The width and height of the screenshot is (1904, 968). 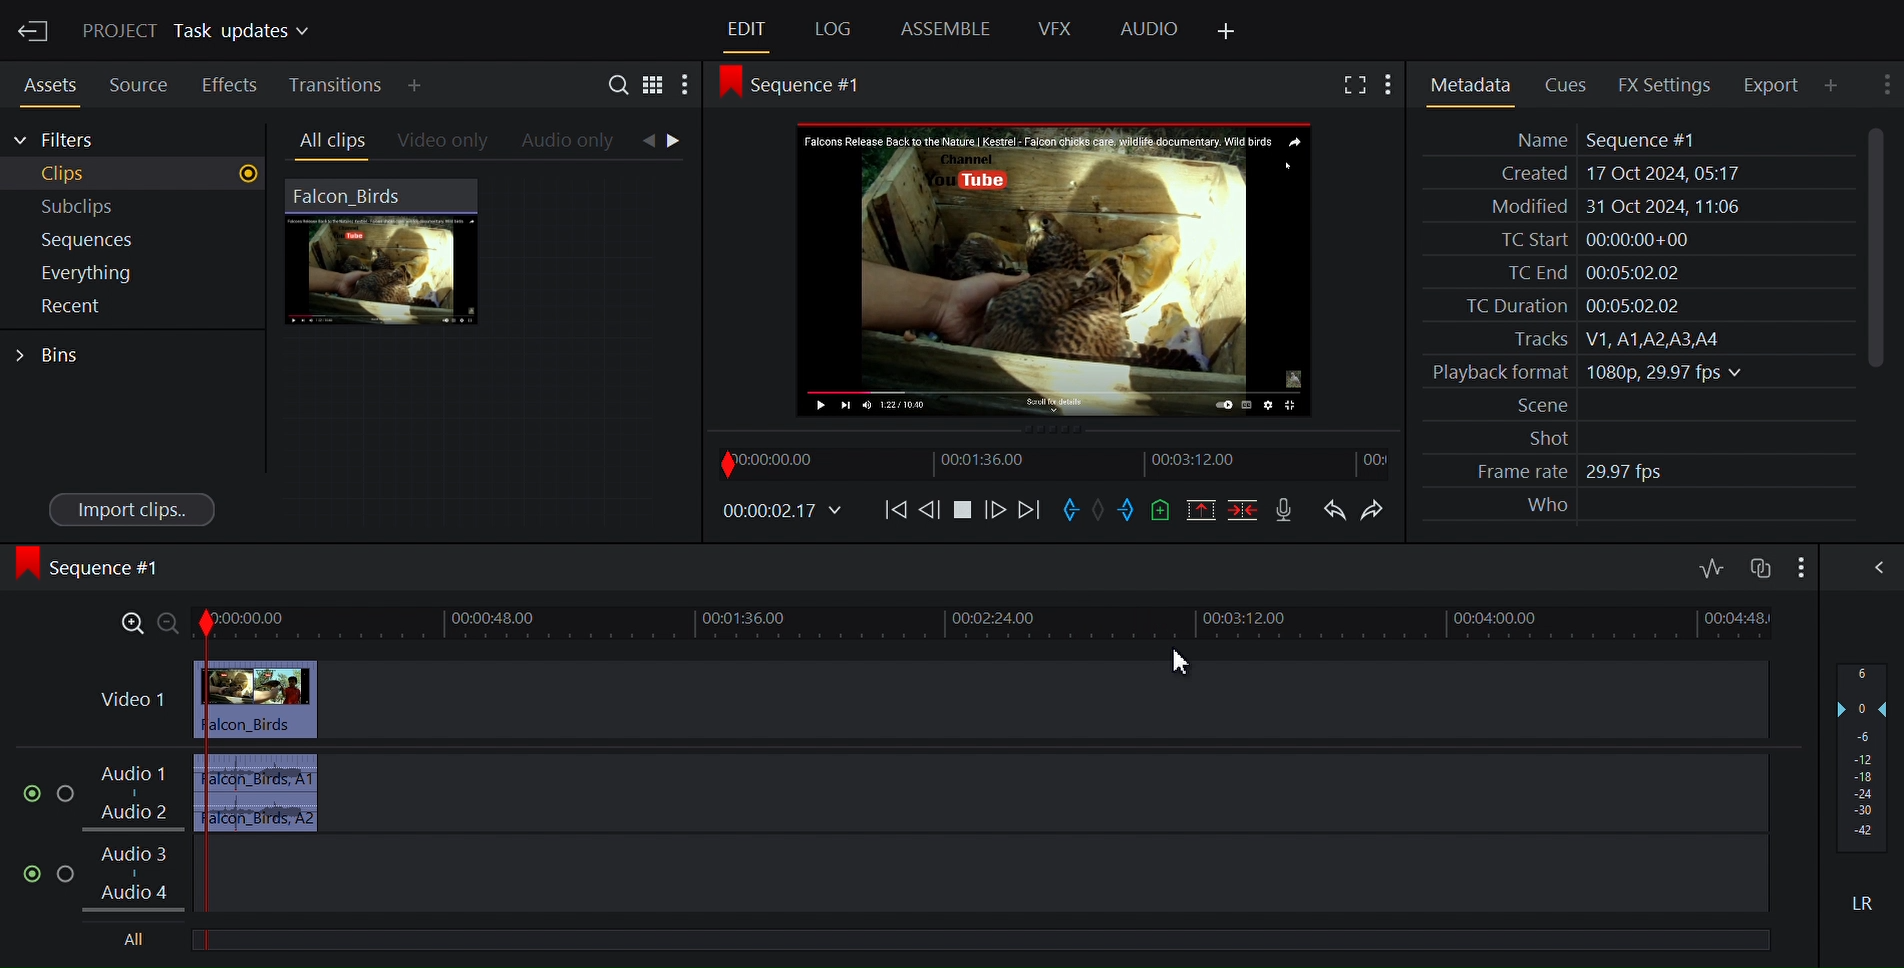 What do you see at coordinates (25, 789) in the screenshot?
I see `Mute/Unmute` at bounding box center [25, 789].